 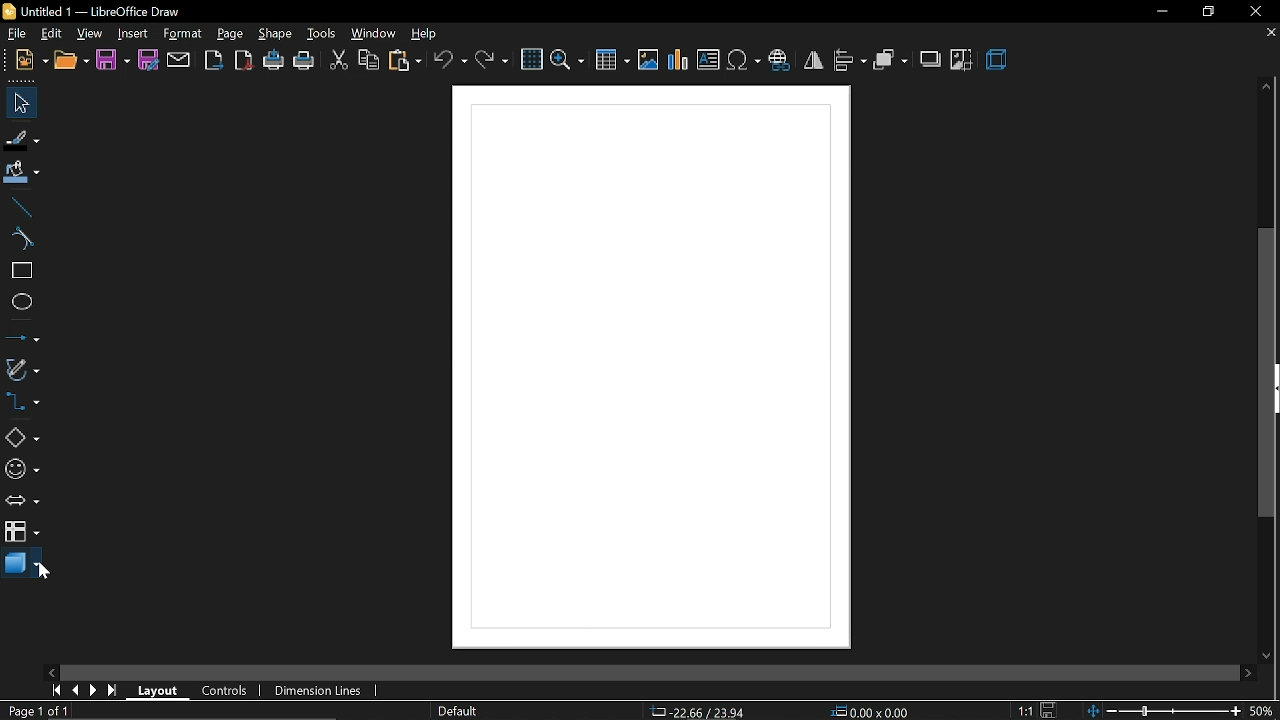 What do you see at coordinates (702, 711) in the screenshot?
I see `-22.66/23.94` at bounding box center [702, 711].